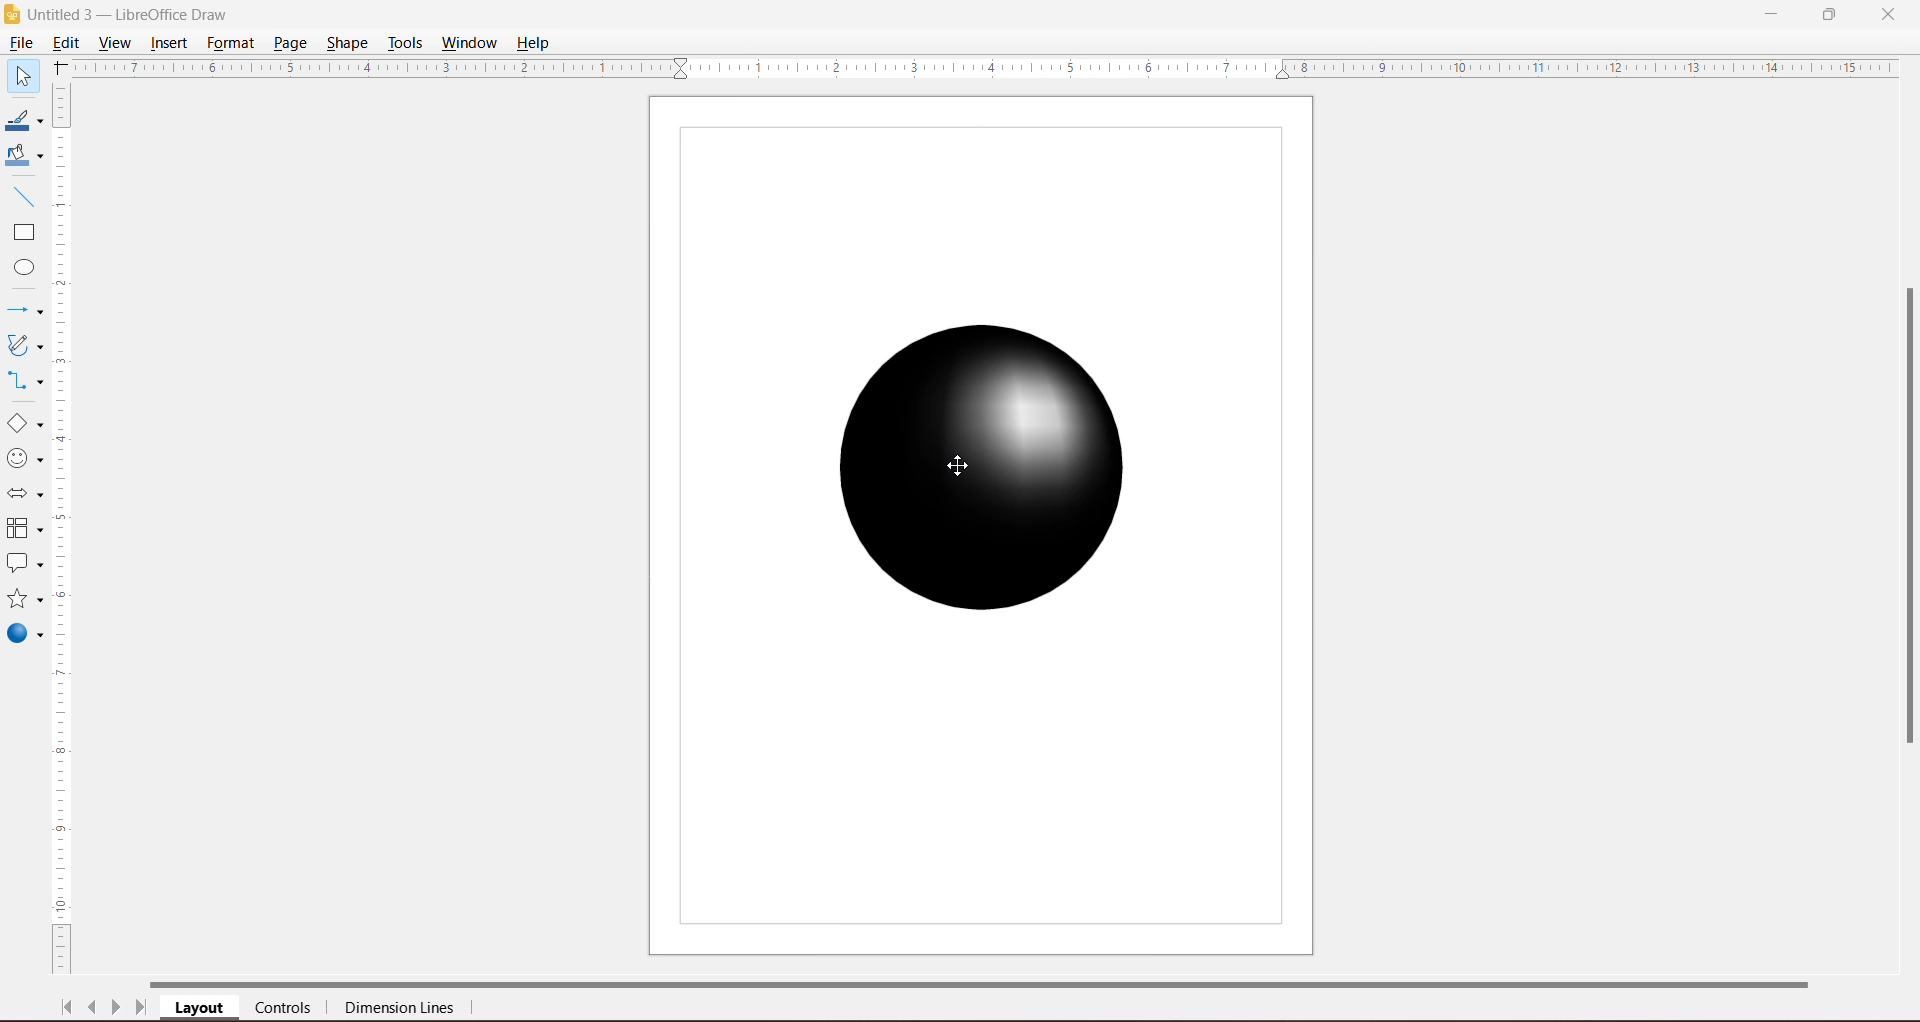 Image resolution: width=1920 pixels, height=1022 pixels. I want to click on Help, so click(535, 44).